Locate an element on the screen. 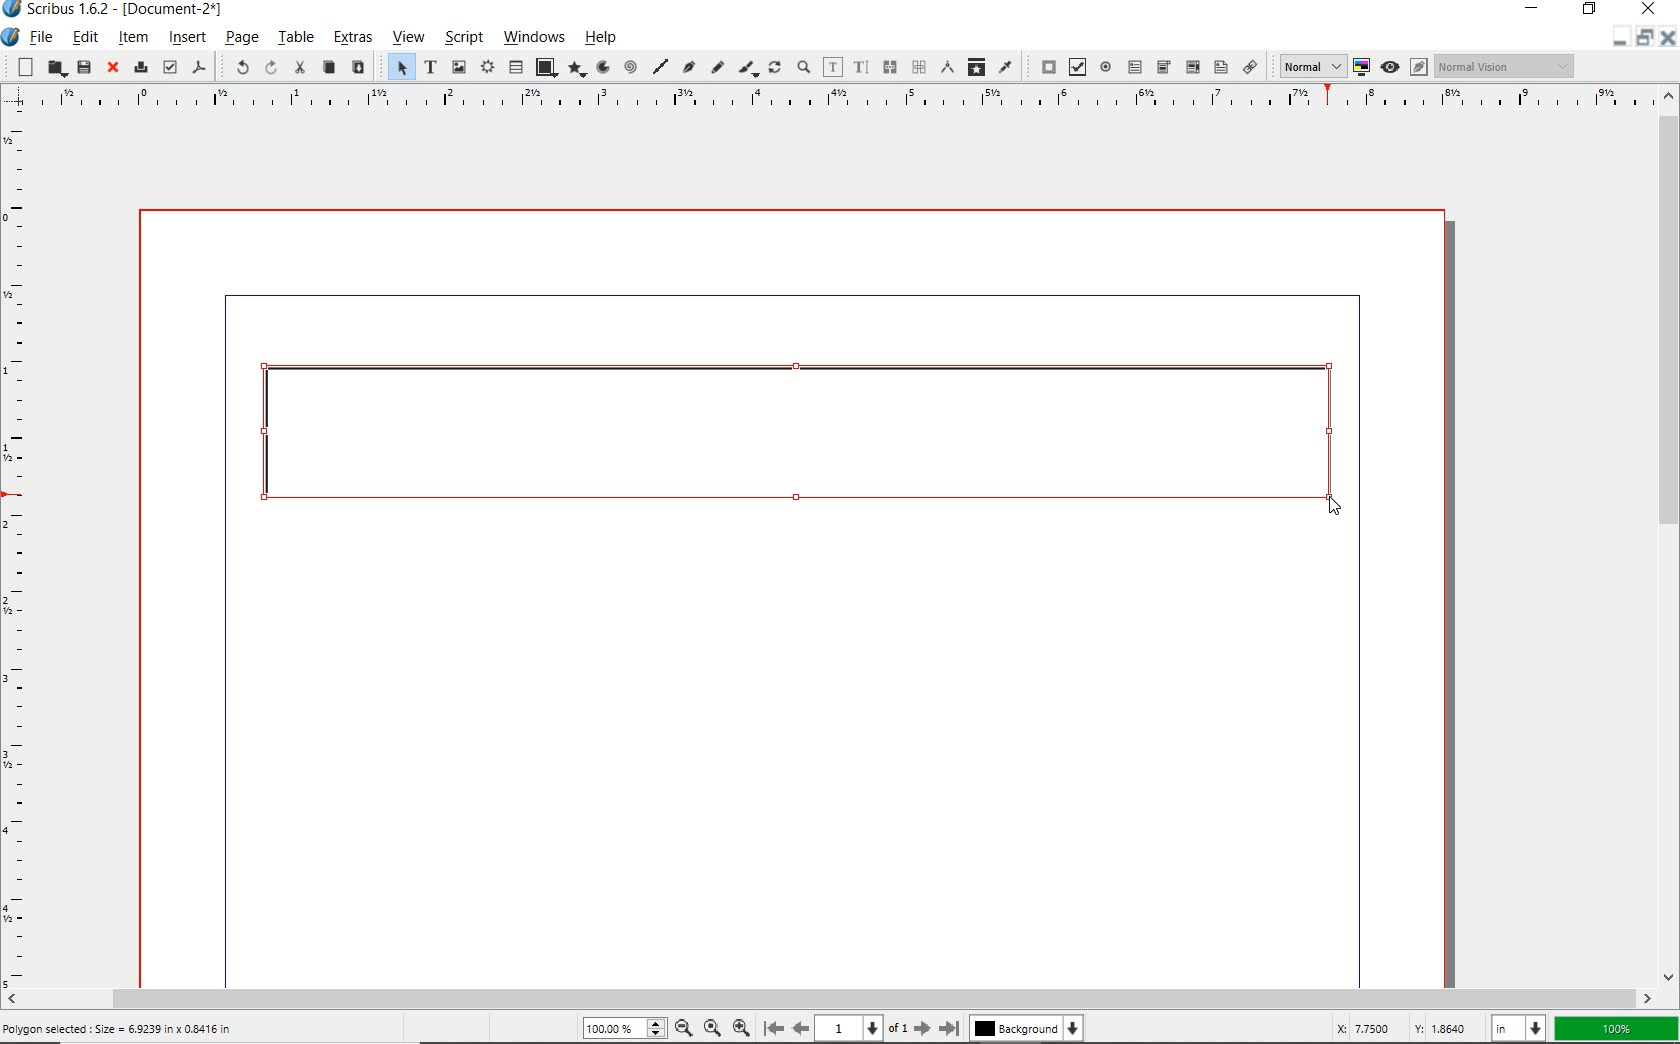 This screenshot has height=1044, width=1680. pdf radio button is located at coordinates (1105, 67).